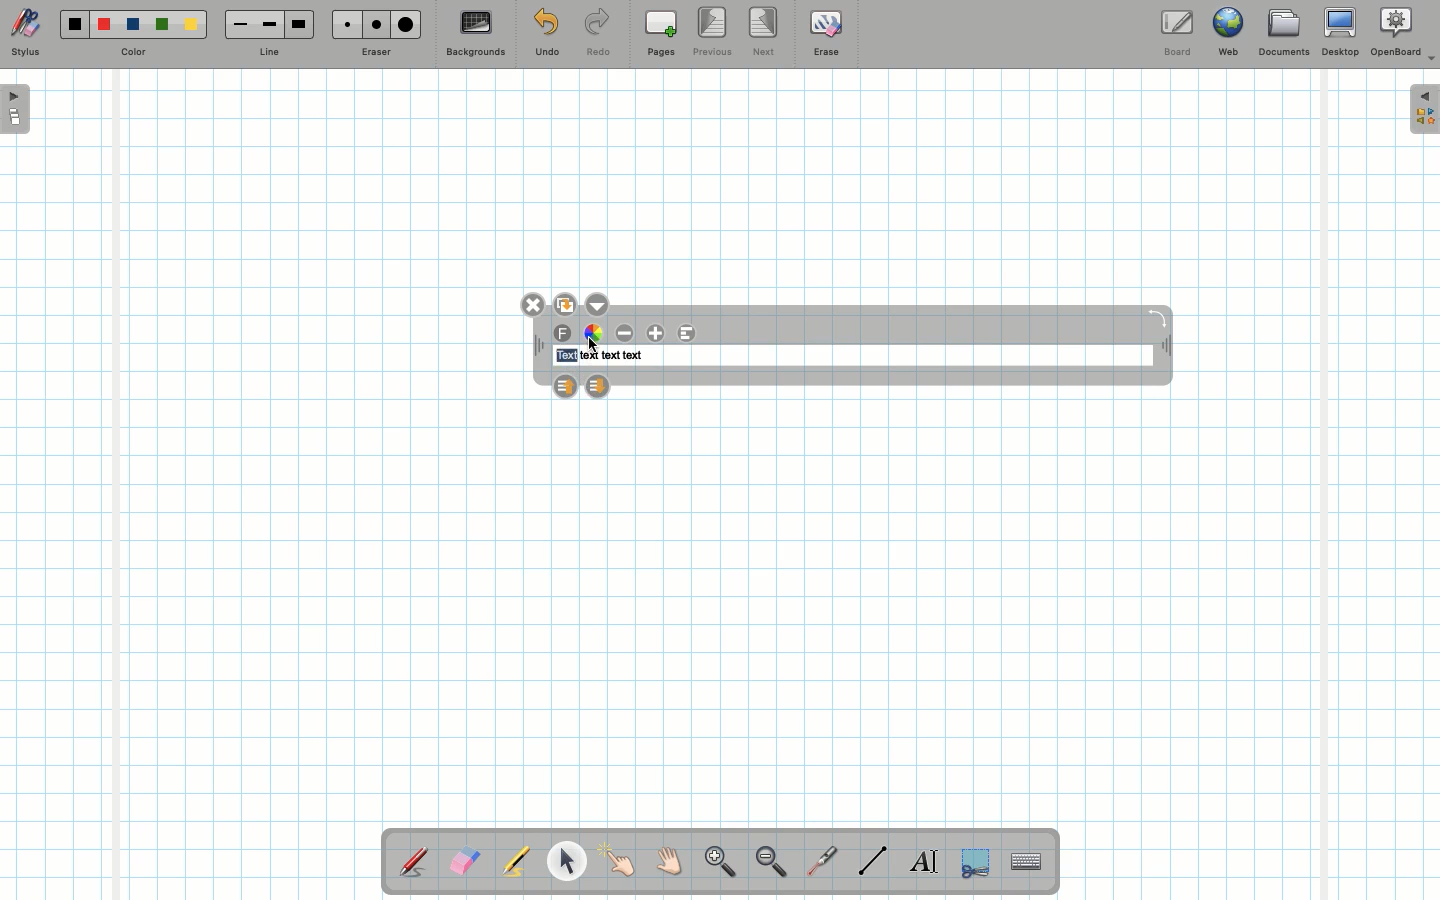 The image size is (1440, 900). Describe the element at coordinates (131, 53) in the screenshot. I see `Color` at that location.